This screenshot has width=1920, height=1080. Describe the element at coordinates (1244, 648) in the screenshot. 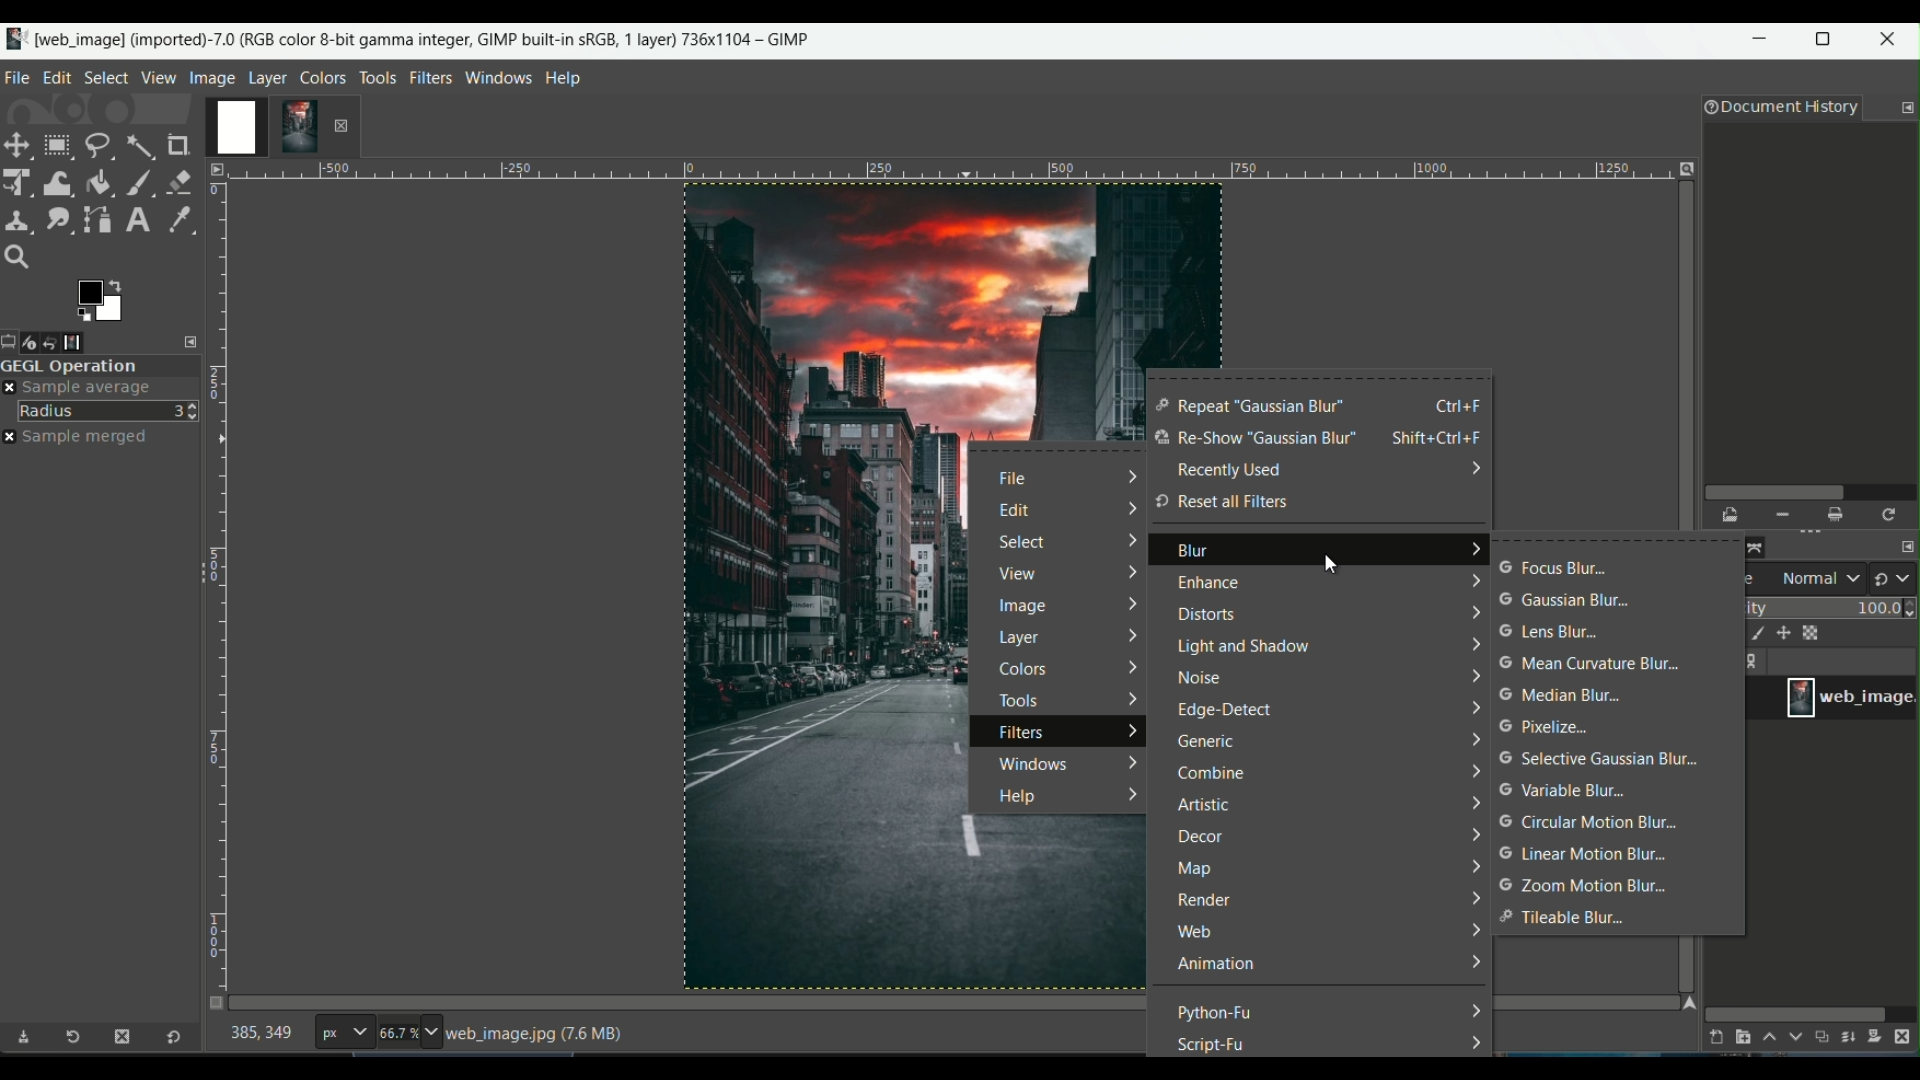

I see `light and shadow` at that location.